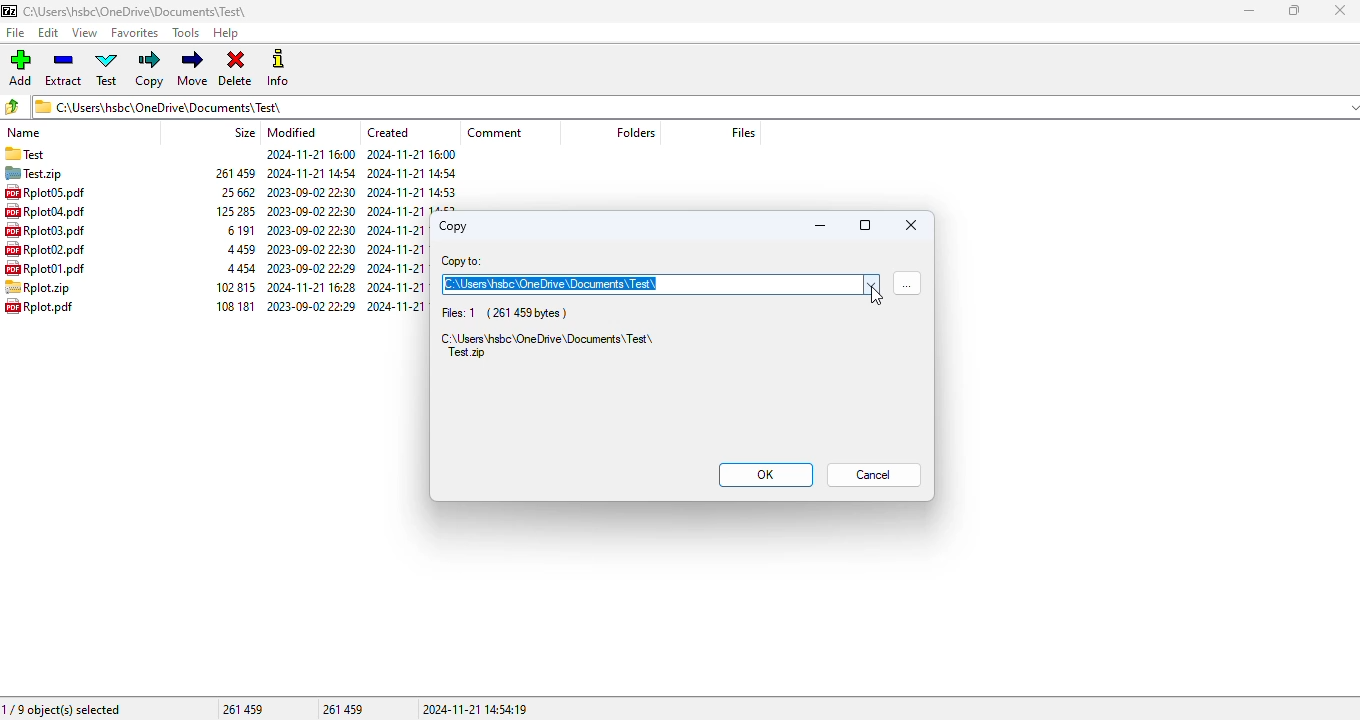 The width and height of the screenshot is (1360, 720). I want to click on help, so click(225, 33).